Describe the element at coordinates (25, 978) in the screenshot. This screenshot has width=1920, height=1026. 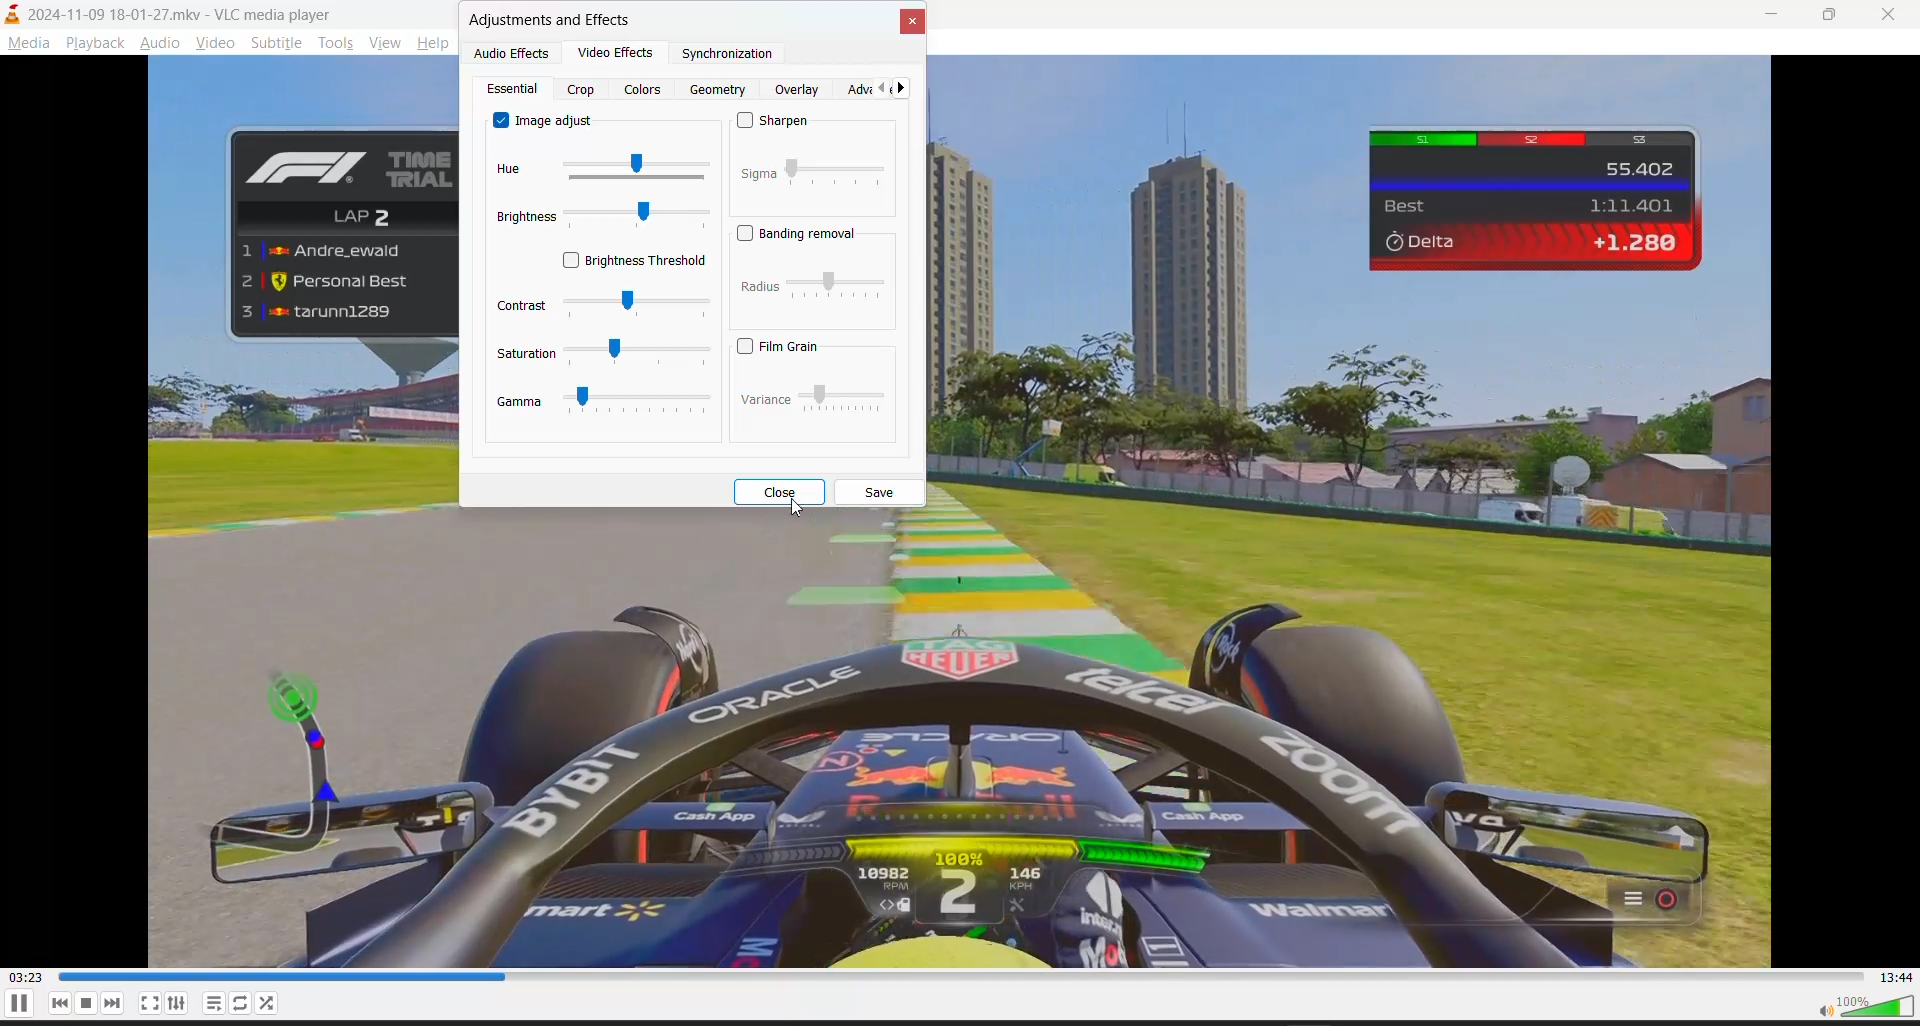
I see `current track time` at that location.